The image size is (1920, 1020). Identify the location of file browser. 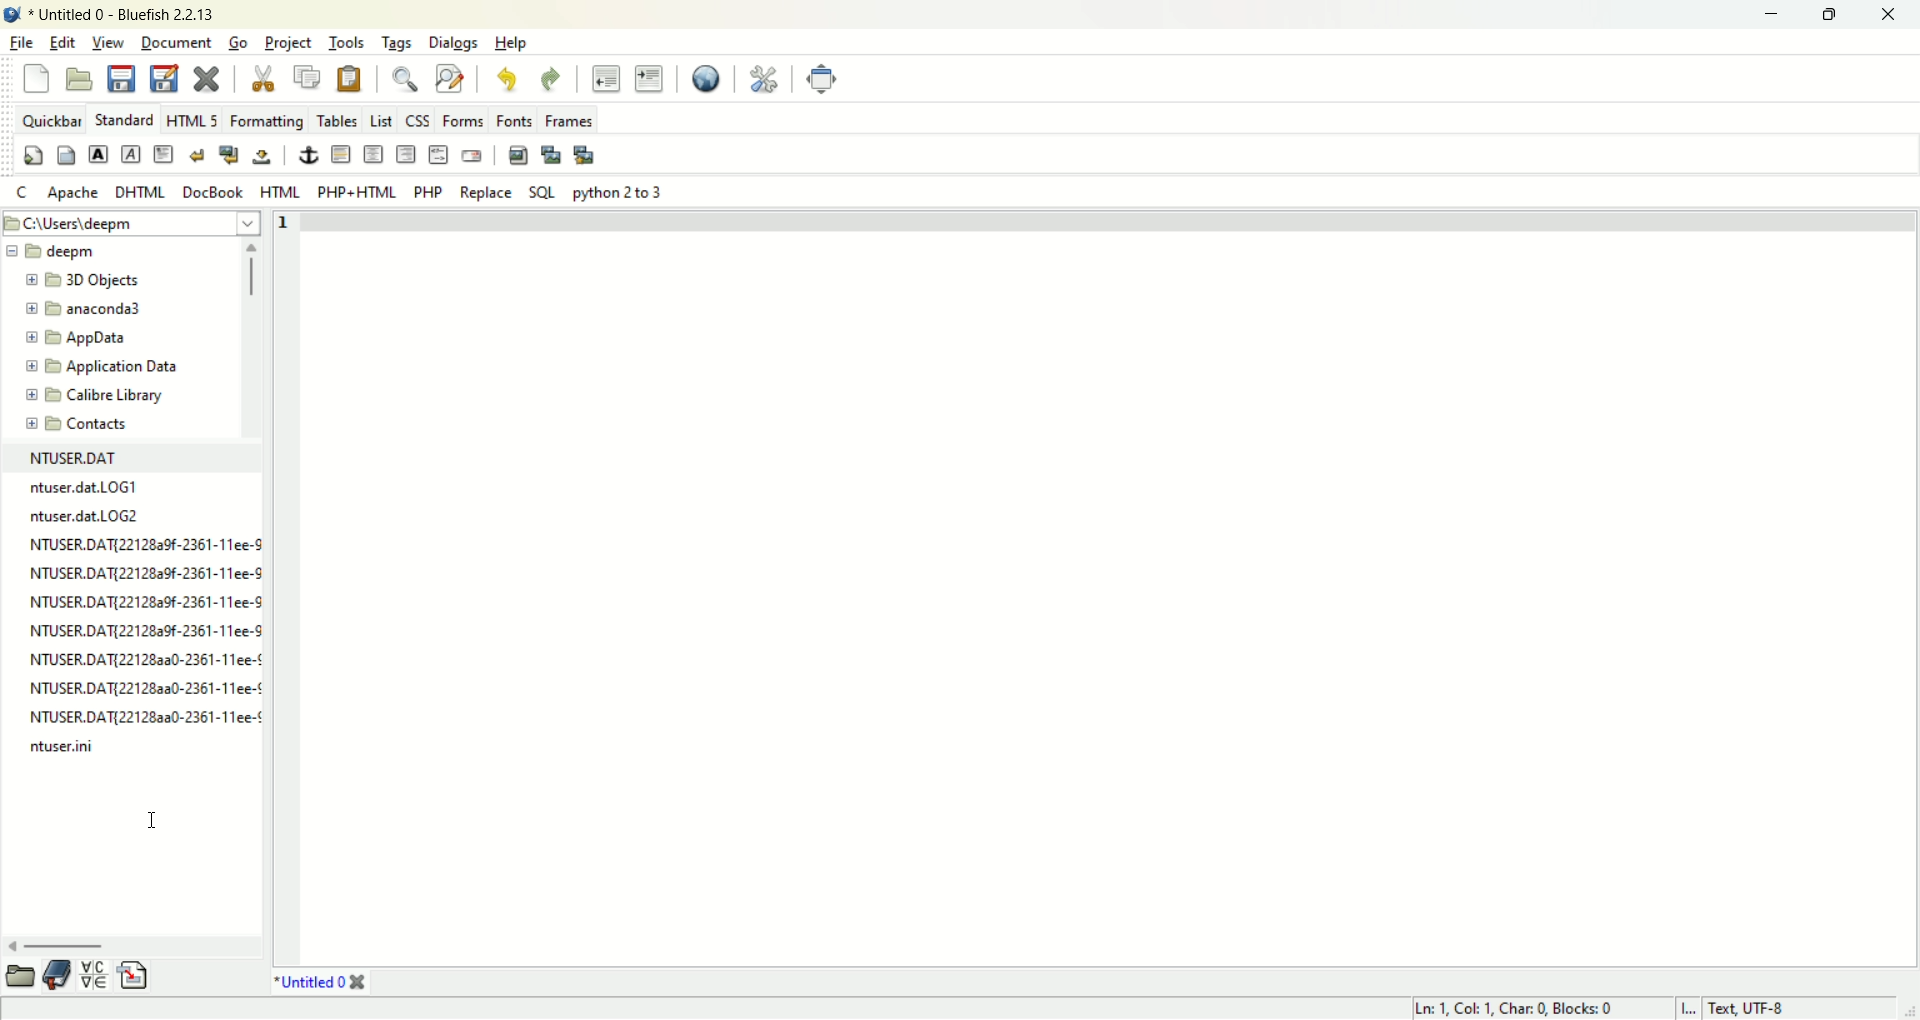
(23, 977).